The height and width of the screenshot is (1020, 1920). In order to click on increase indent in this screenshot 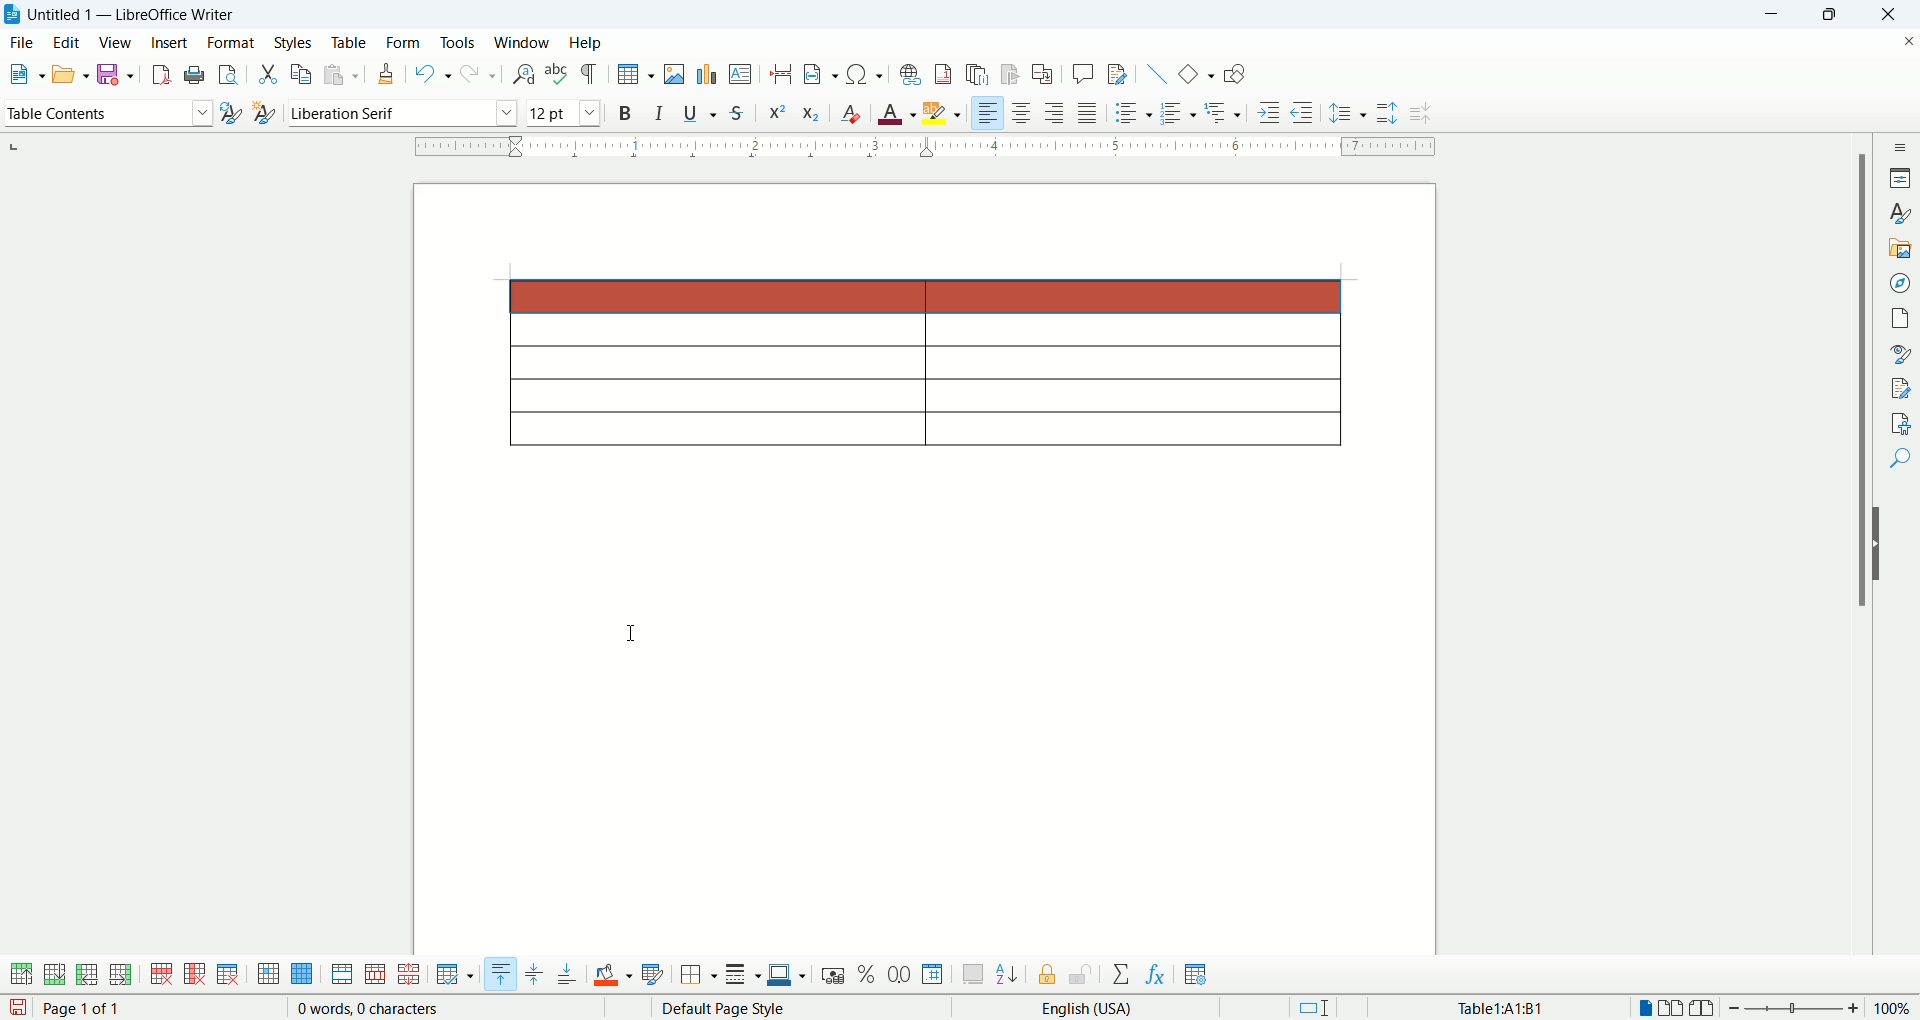, I will do `click(1272, 110)`.